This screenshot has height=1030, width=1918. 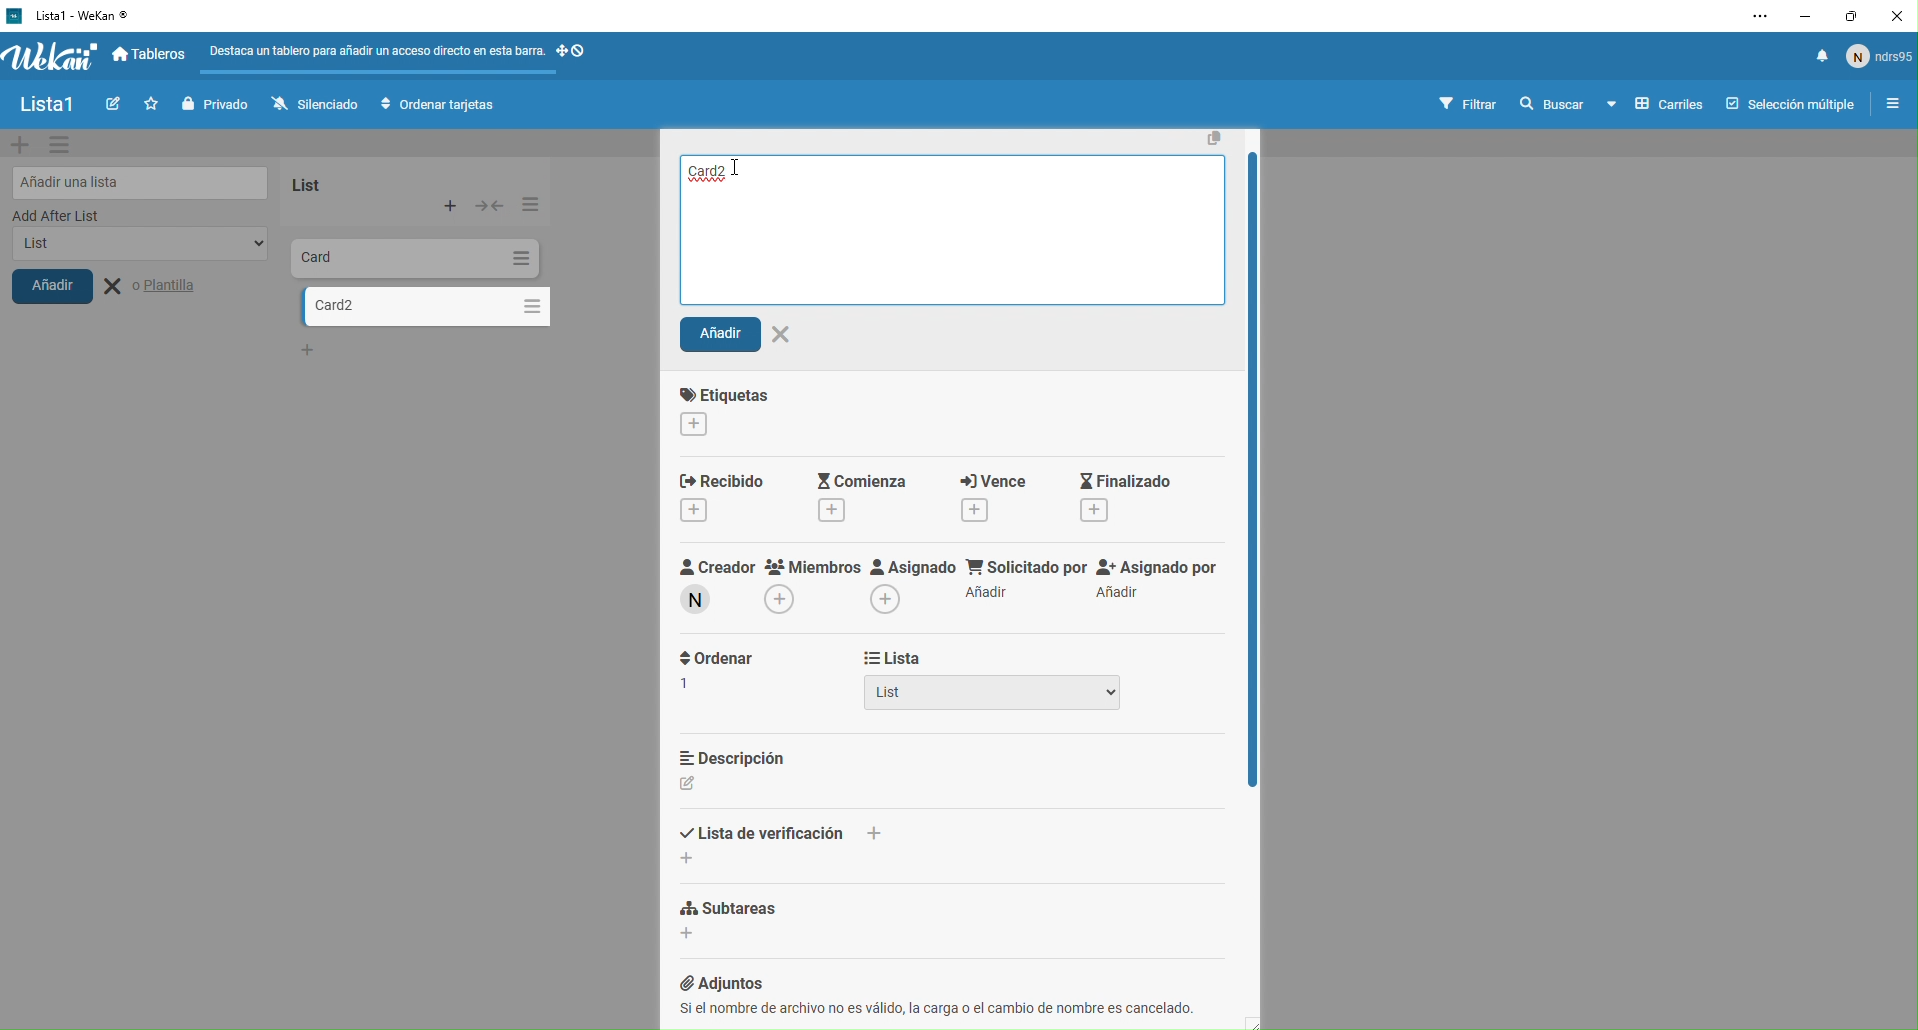 What do you see at coordinates (133, 250) in the screenshot?
I see `list` at bounding box center [133, 250].